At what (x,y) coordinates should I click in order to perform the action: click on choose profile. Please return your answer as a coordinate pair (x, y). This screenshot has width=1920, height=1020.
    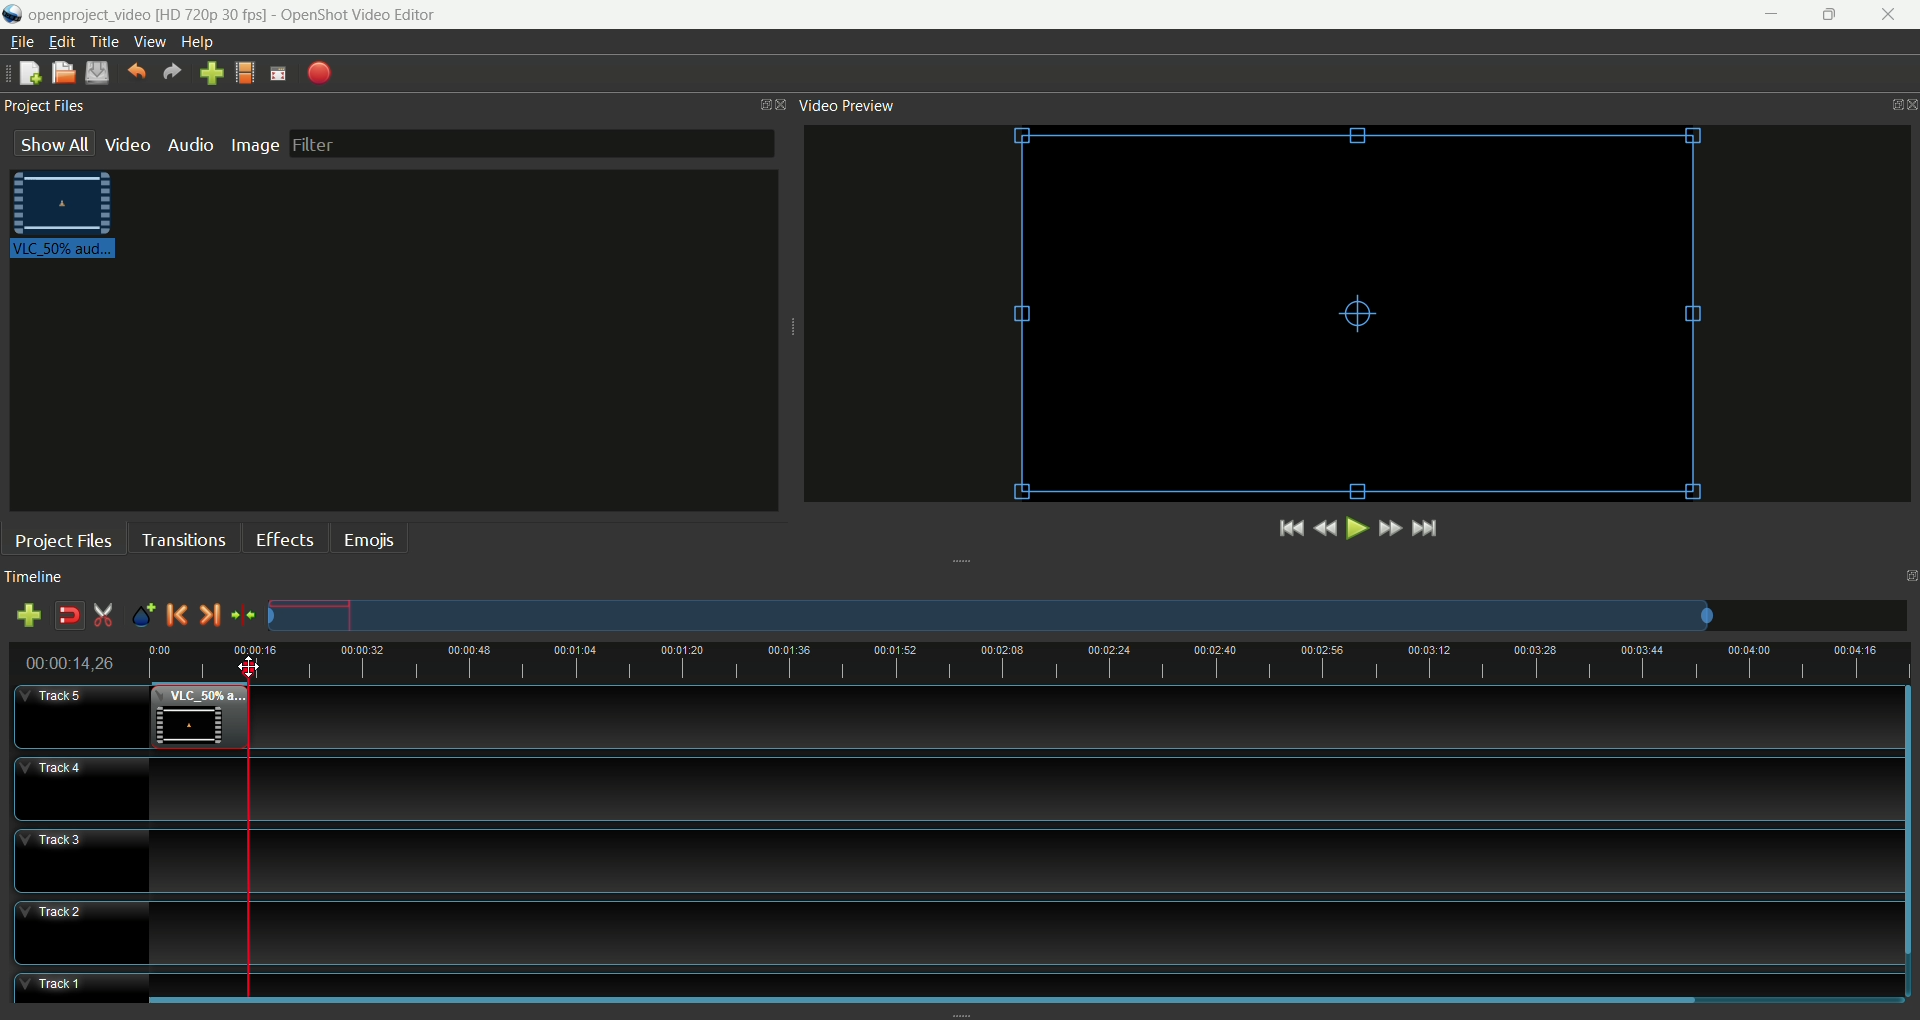
    Looking at the image, I should click on (245, 71).